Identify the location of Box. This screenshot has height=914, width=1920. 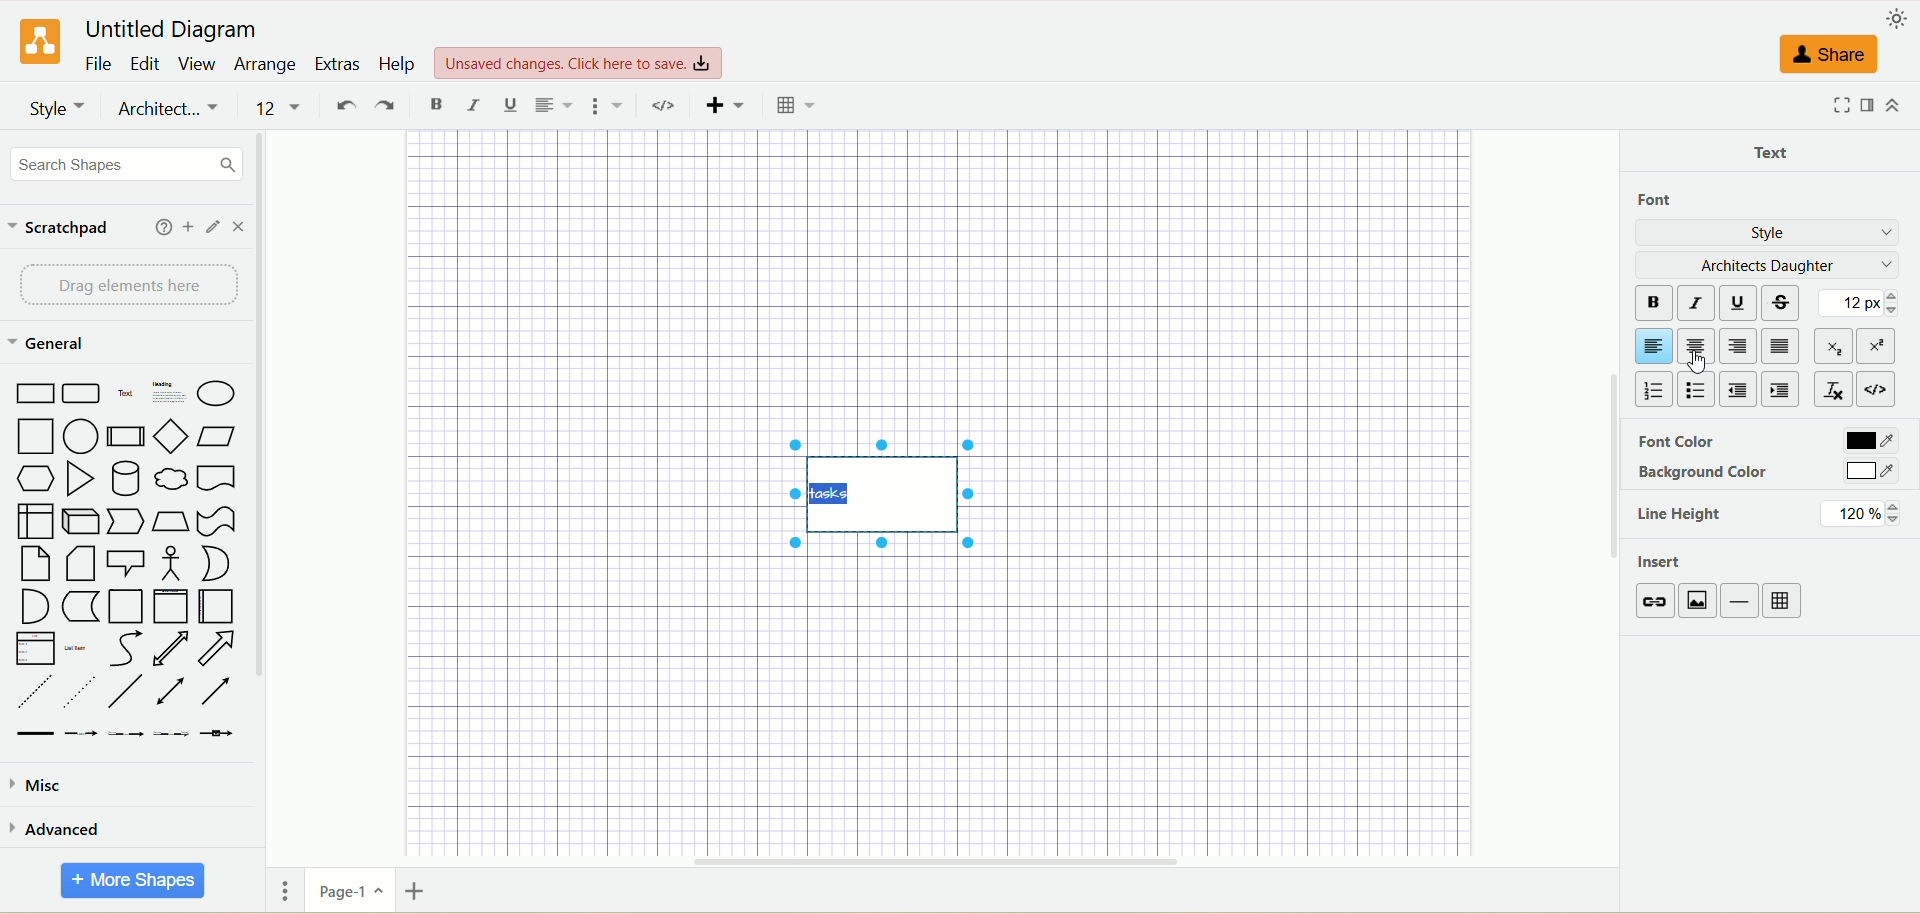
(36, 521).